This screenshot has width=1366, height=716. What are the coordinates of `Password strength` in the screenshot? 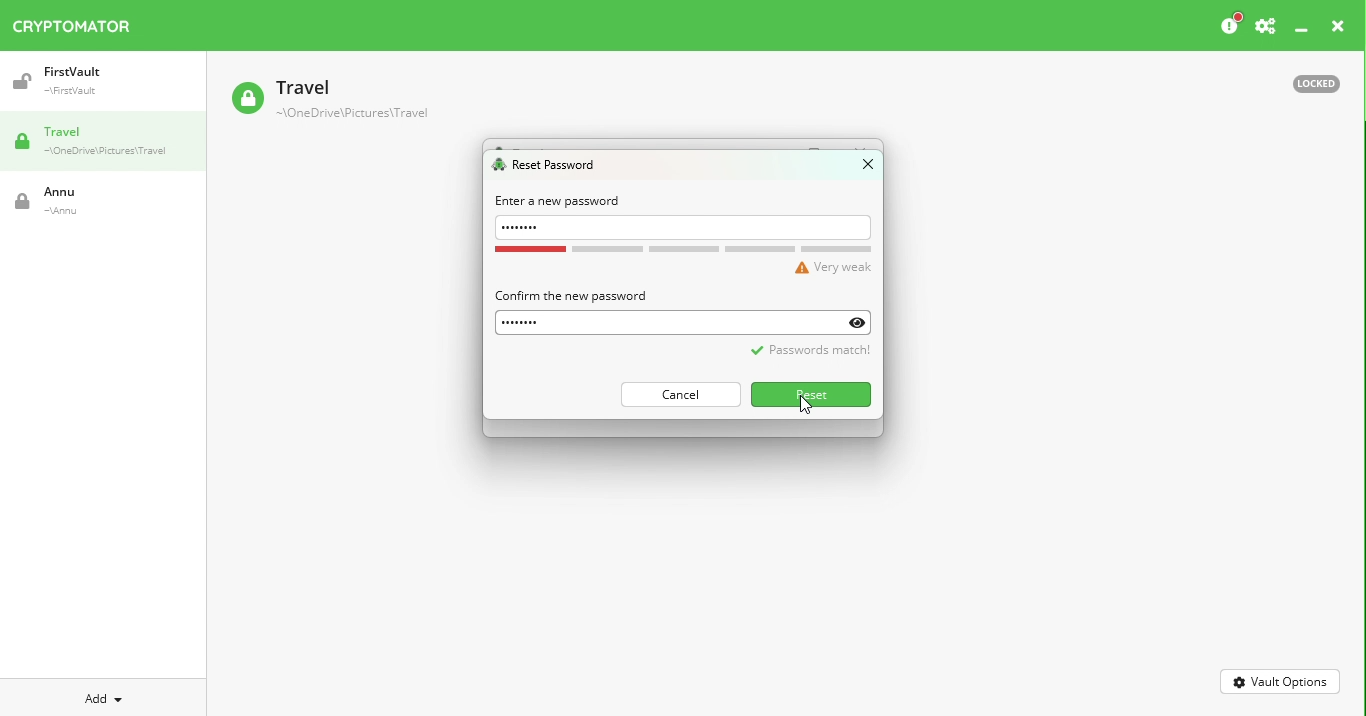 It's located at (685, 261).